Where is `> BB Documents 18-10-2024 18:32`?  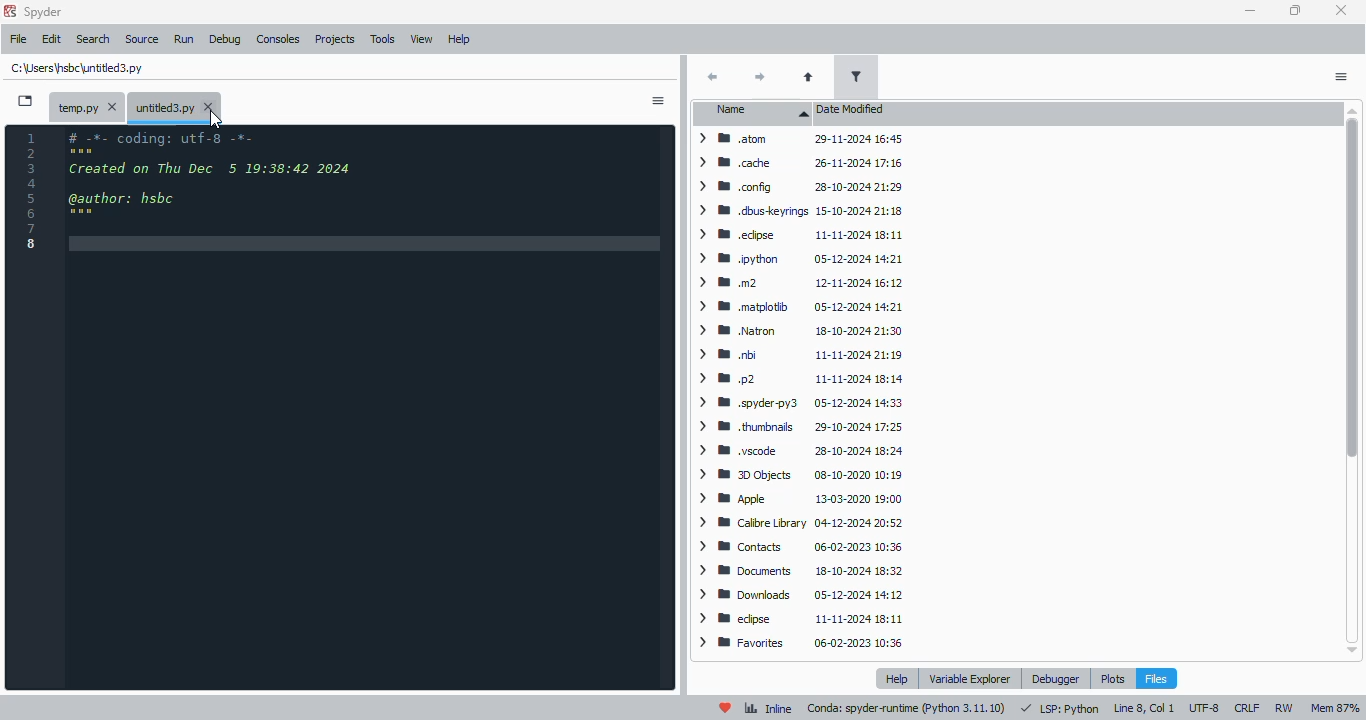
> BB Documents 18-10-2024 18:32 is located at coordinates (798, 570).